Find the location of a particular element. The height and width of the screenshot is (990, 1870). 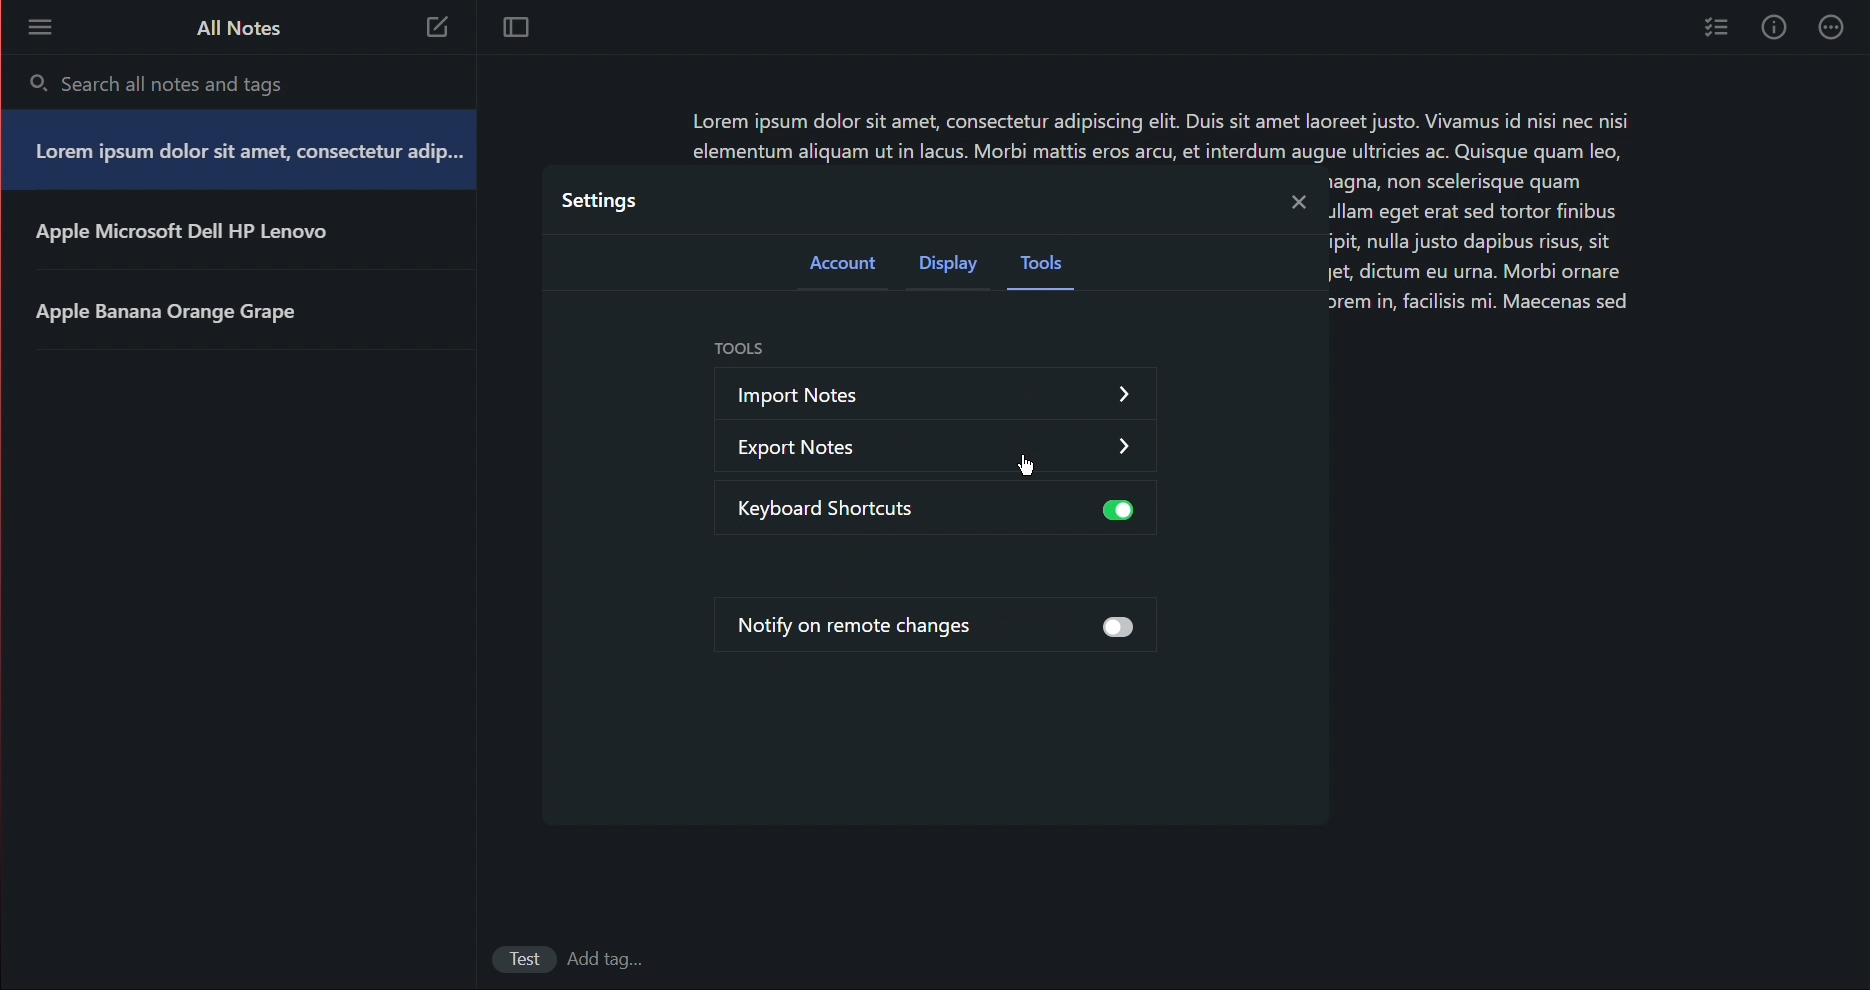

dropdown is located at coordinates (1127, 444).